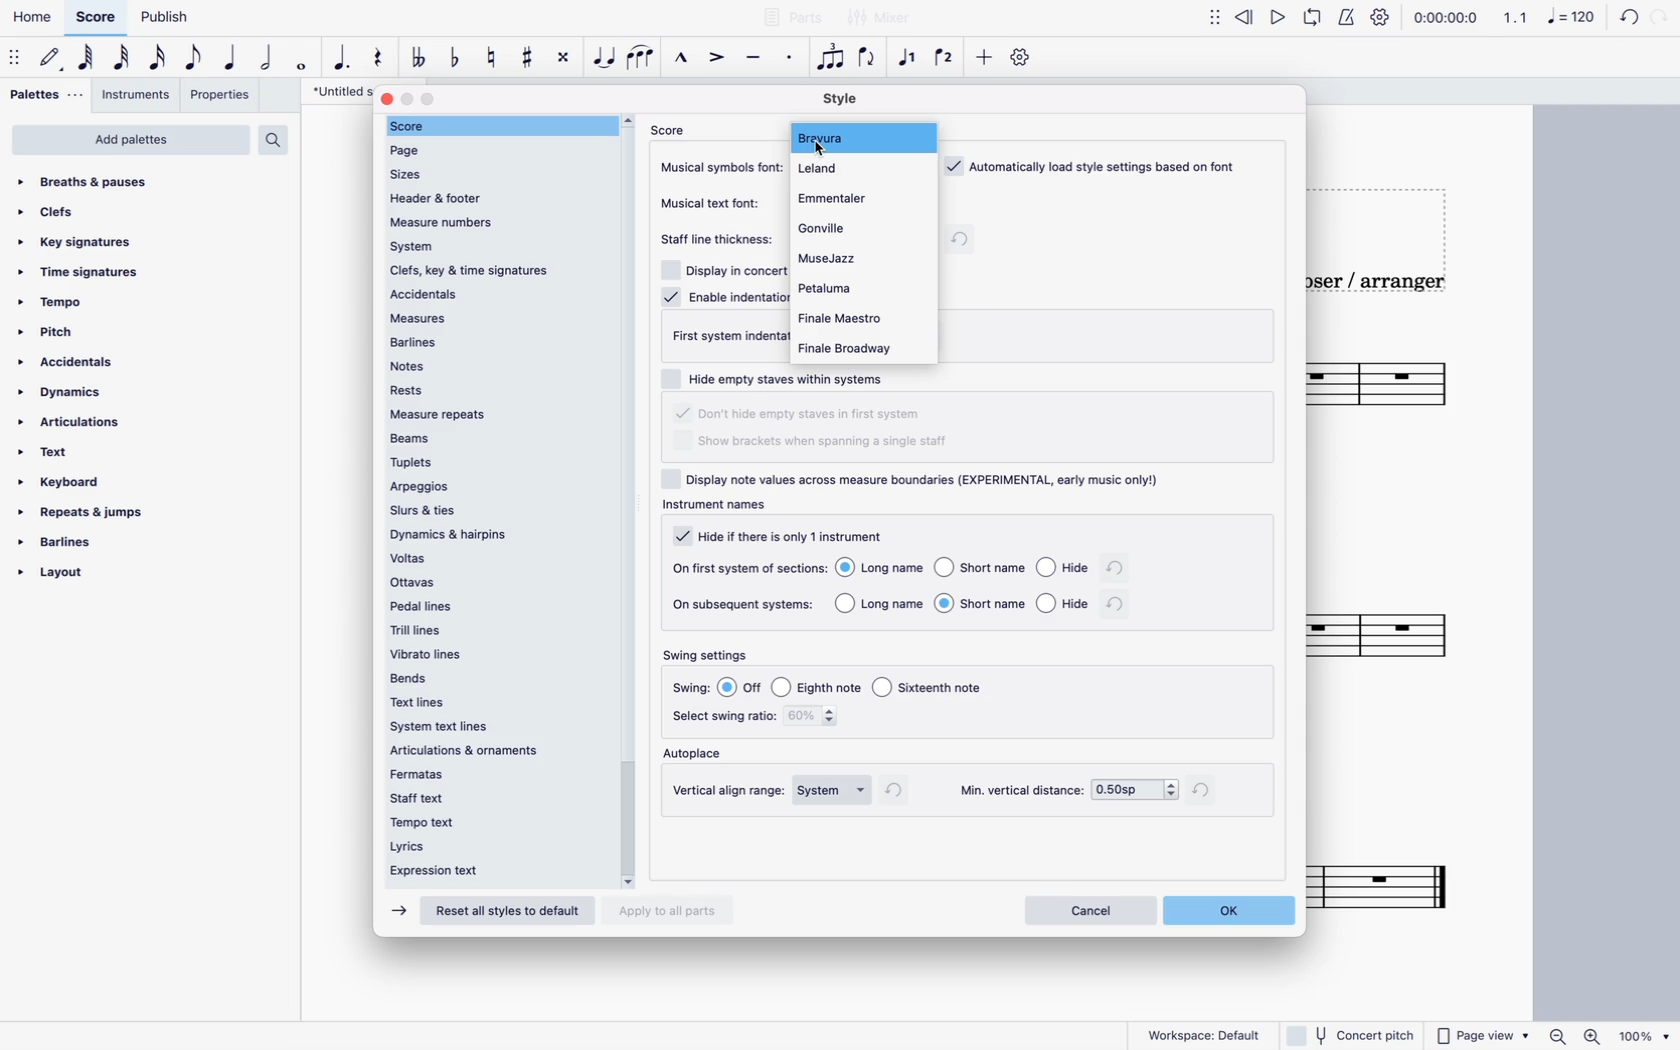  What do you see at coordinates (388, 98) in the screenshot?
I see `close` at bounding box center [388, 98].